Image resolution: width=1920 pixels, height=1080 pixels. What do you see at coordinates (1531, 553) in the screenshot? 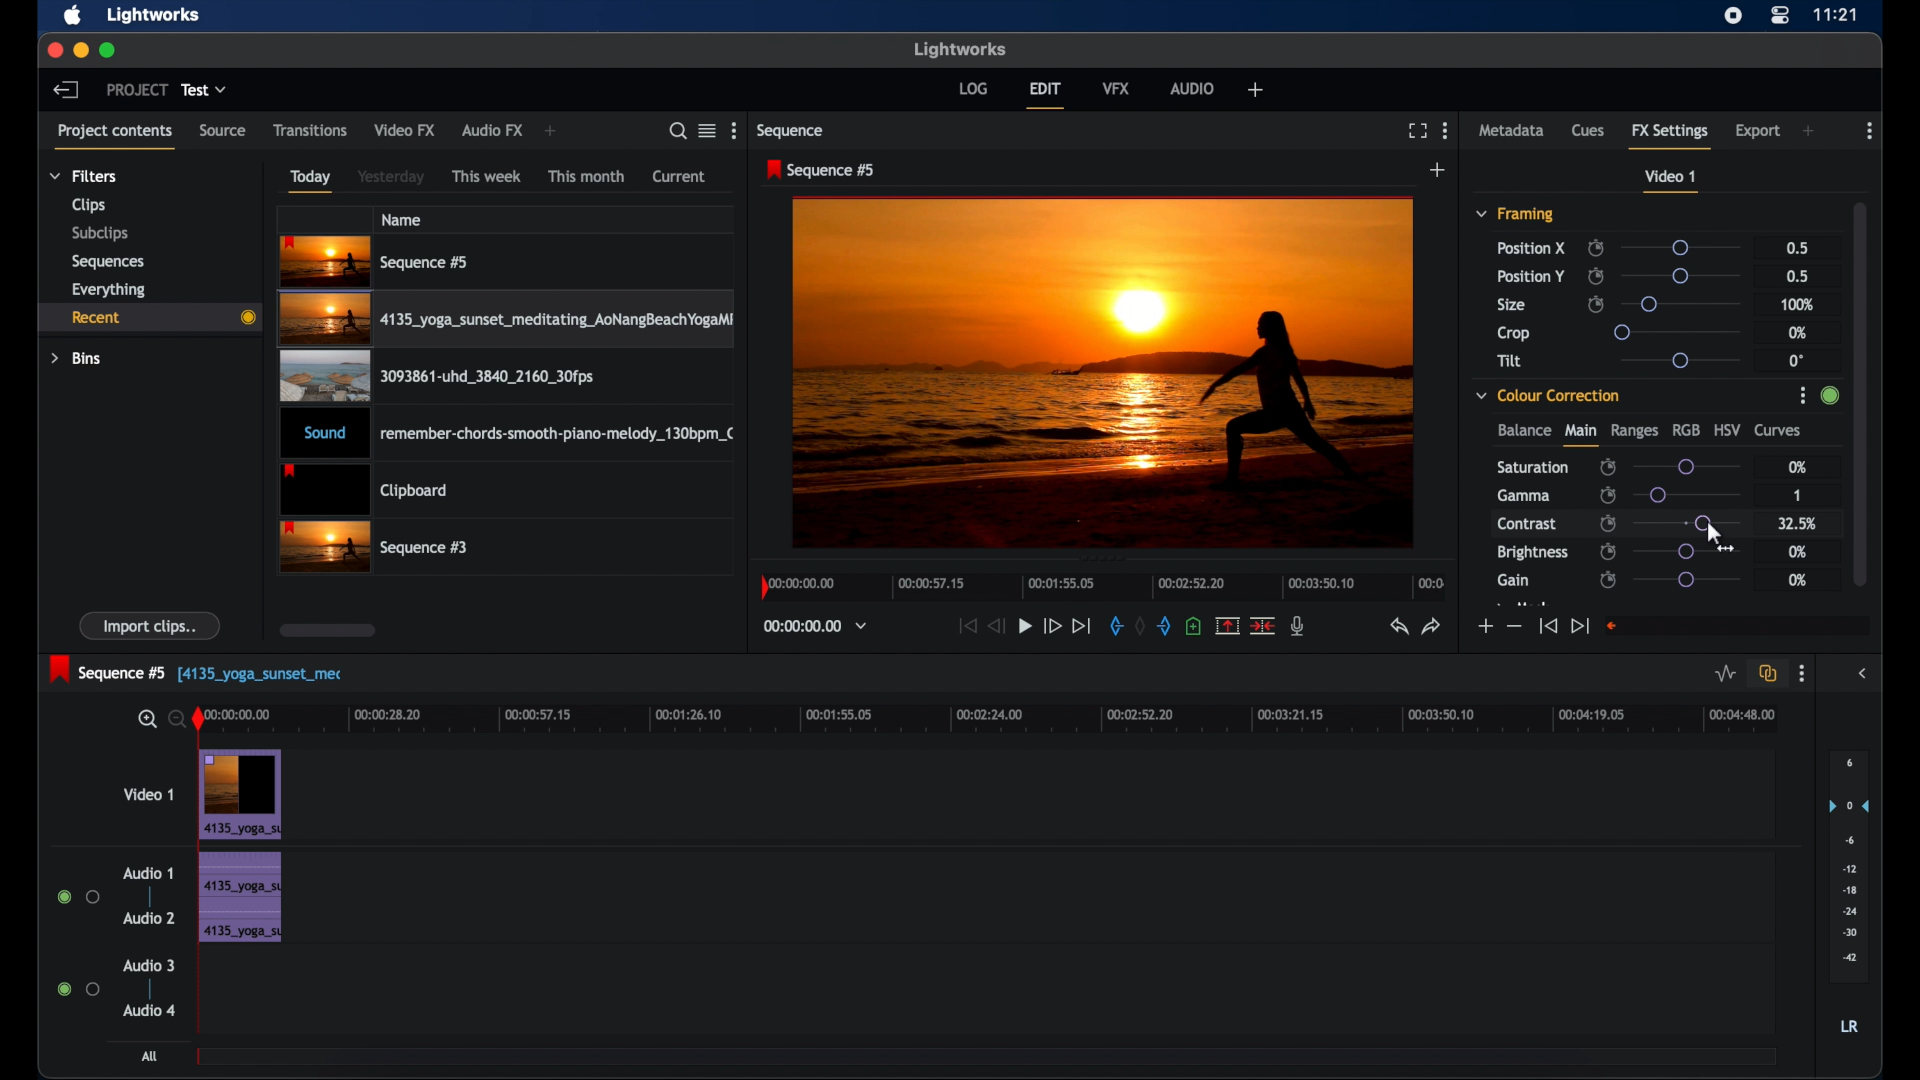
I see `brightness` at bounding box center [1531, 553].